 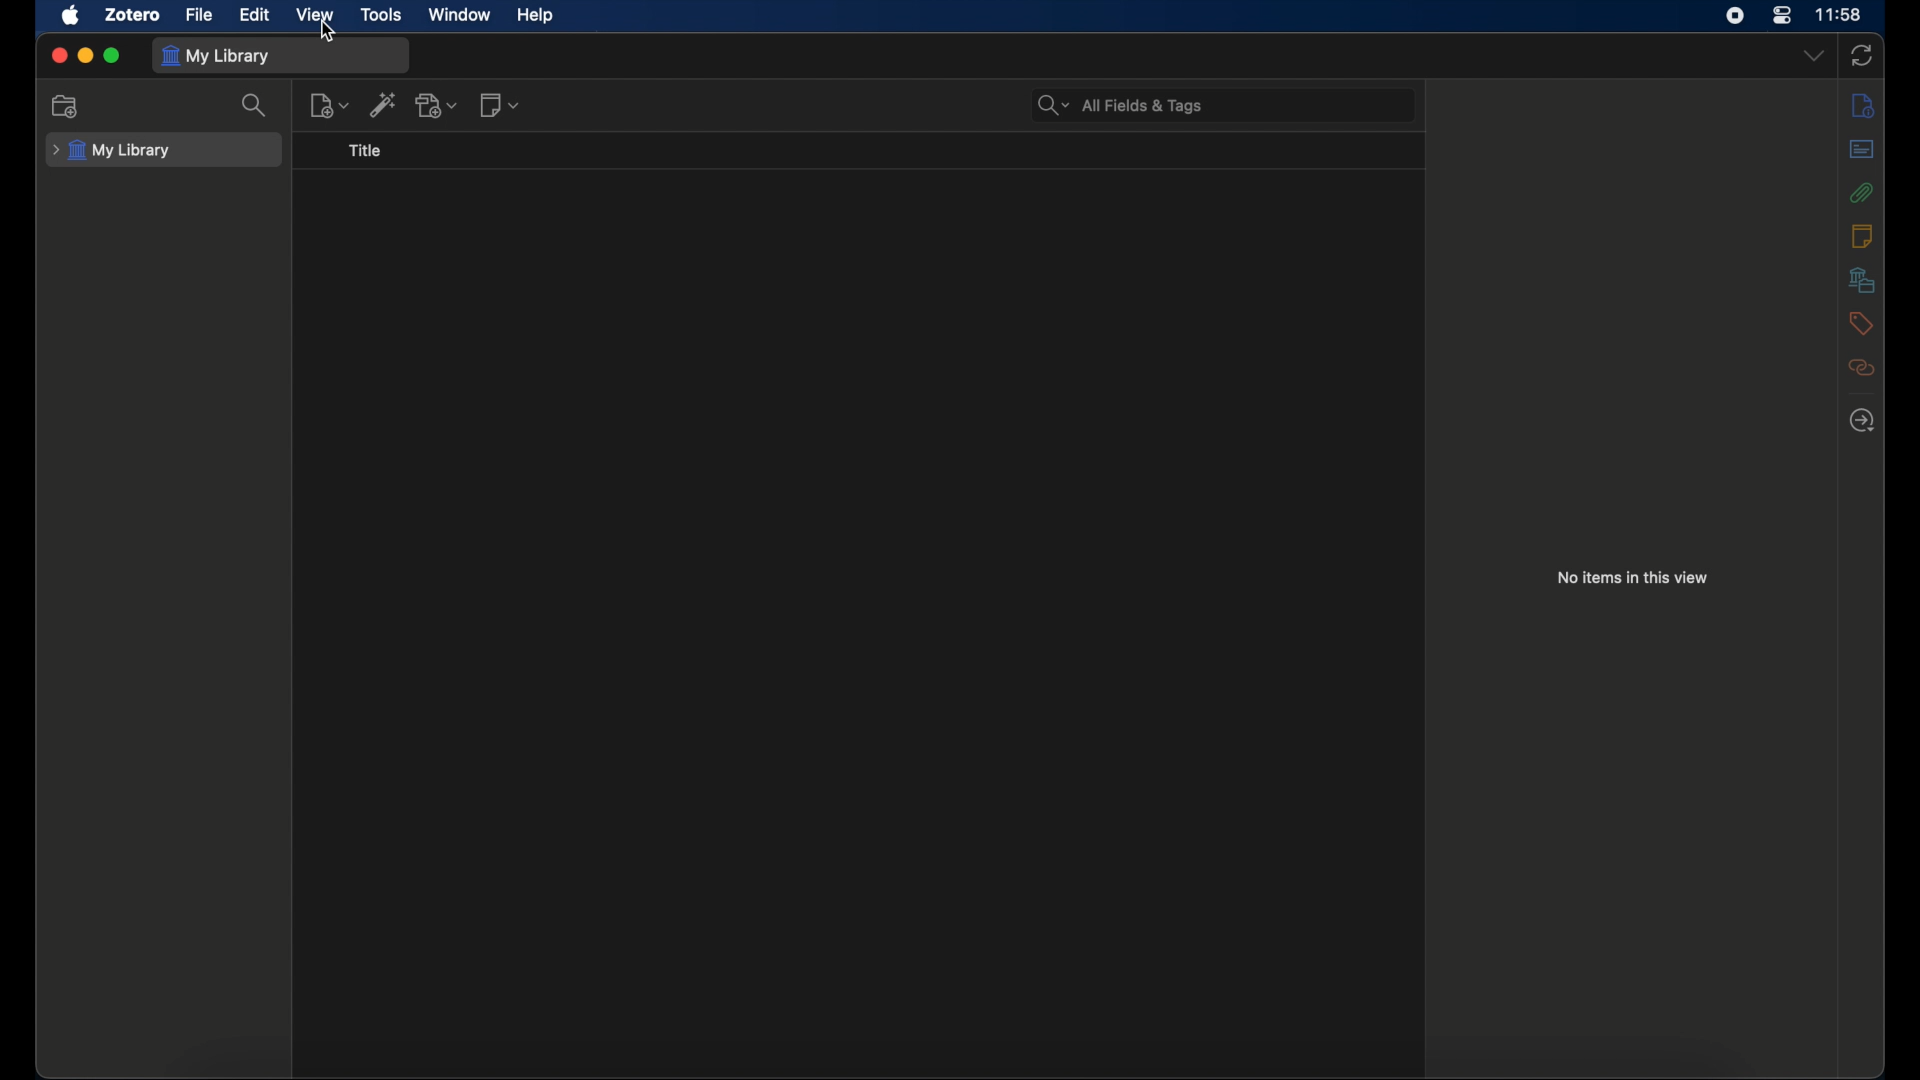 I want to click on locate, so click(x=1861, y=421).